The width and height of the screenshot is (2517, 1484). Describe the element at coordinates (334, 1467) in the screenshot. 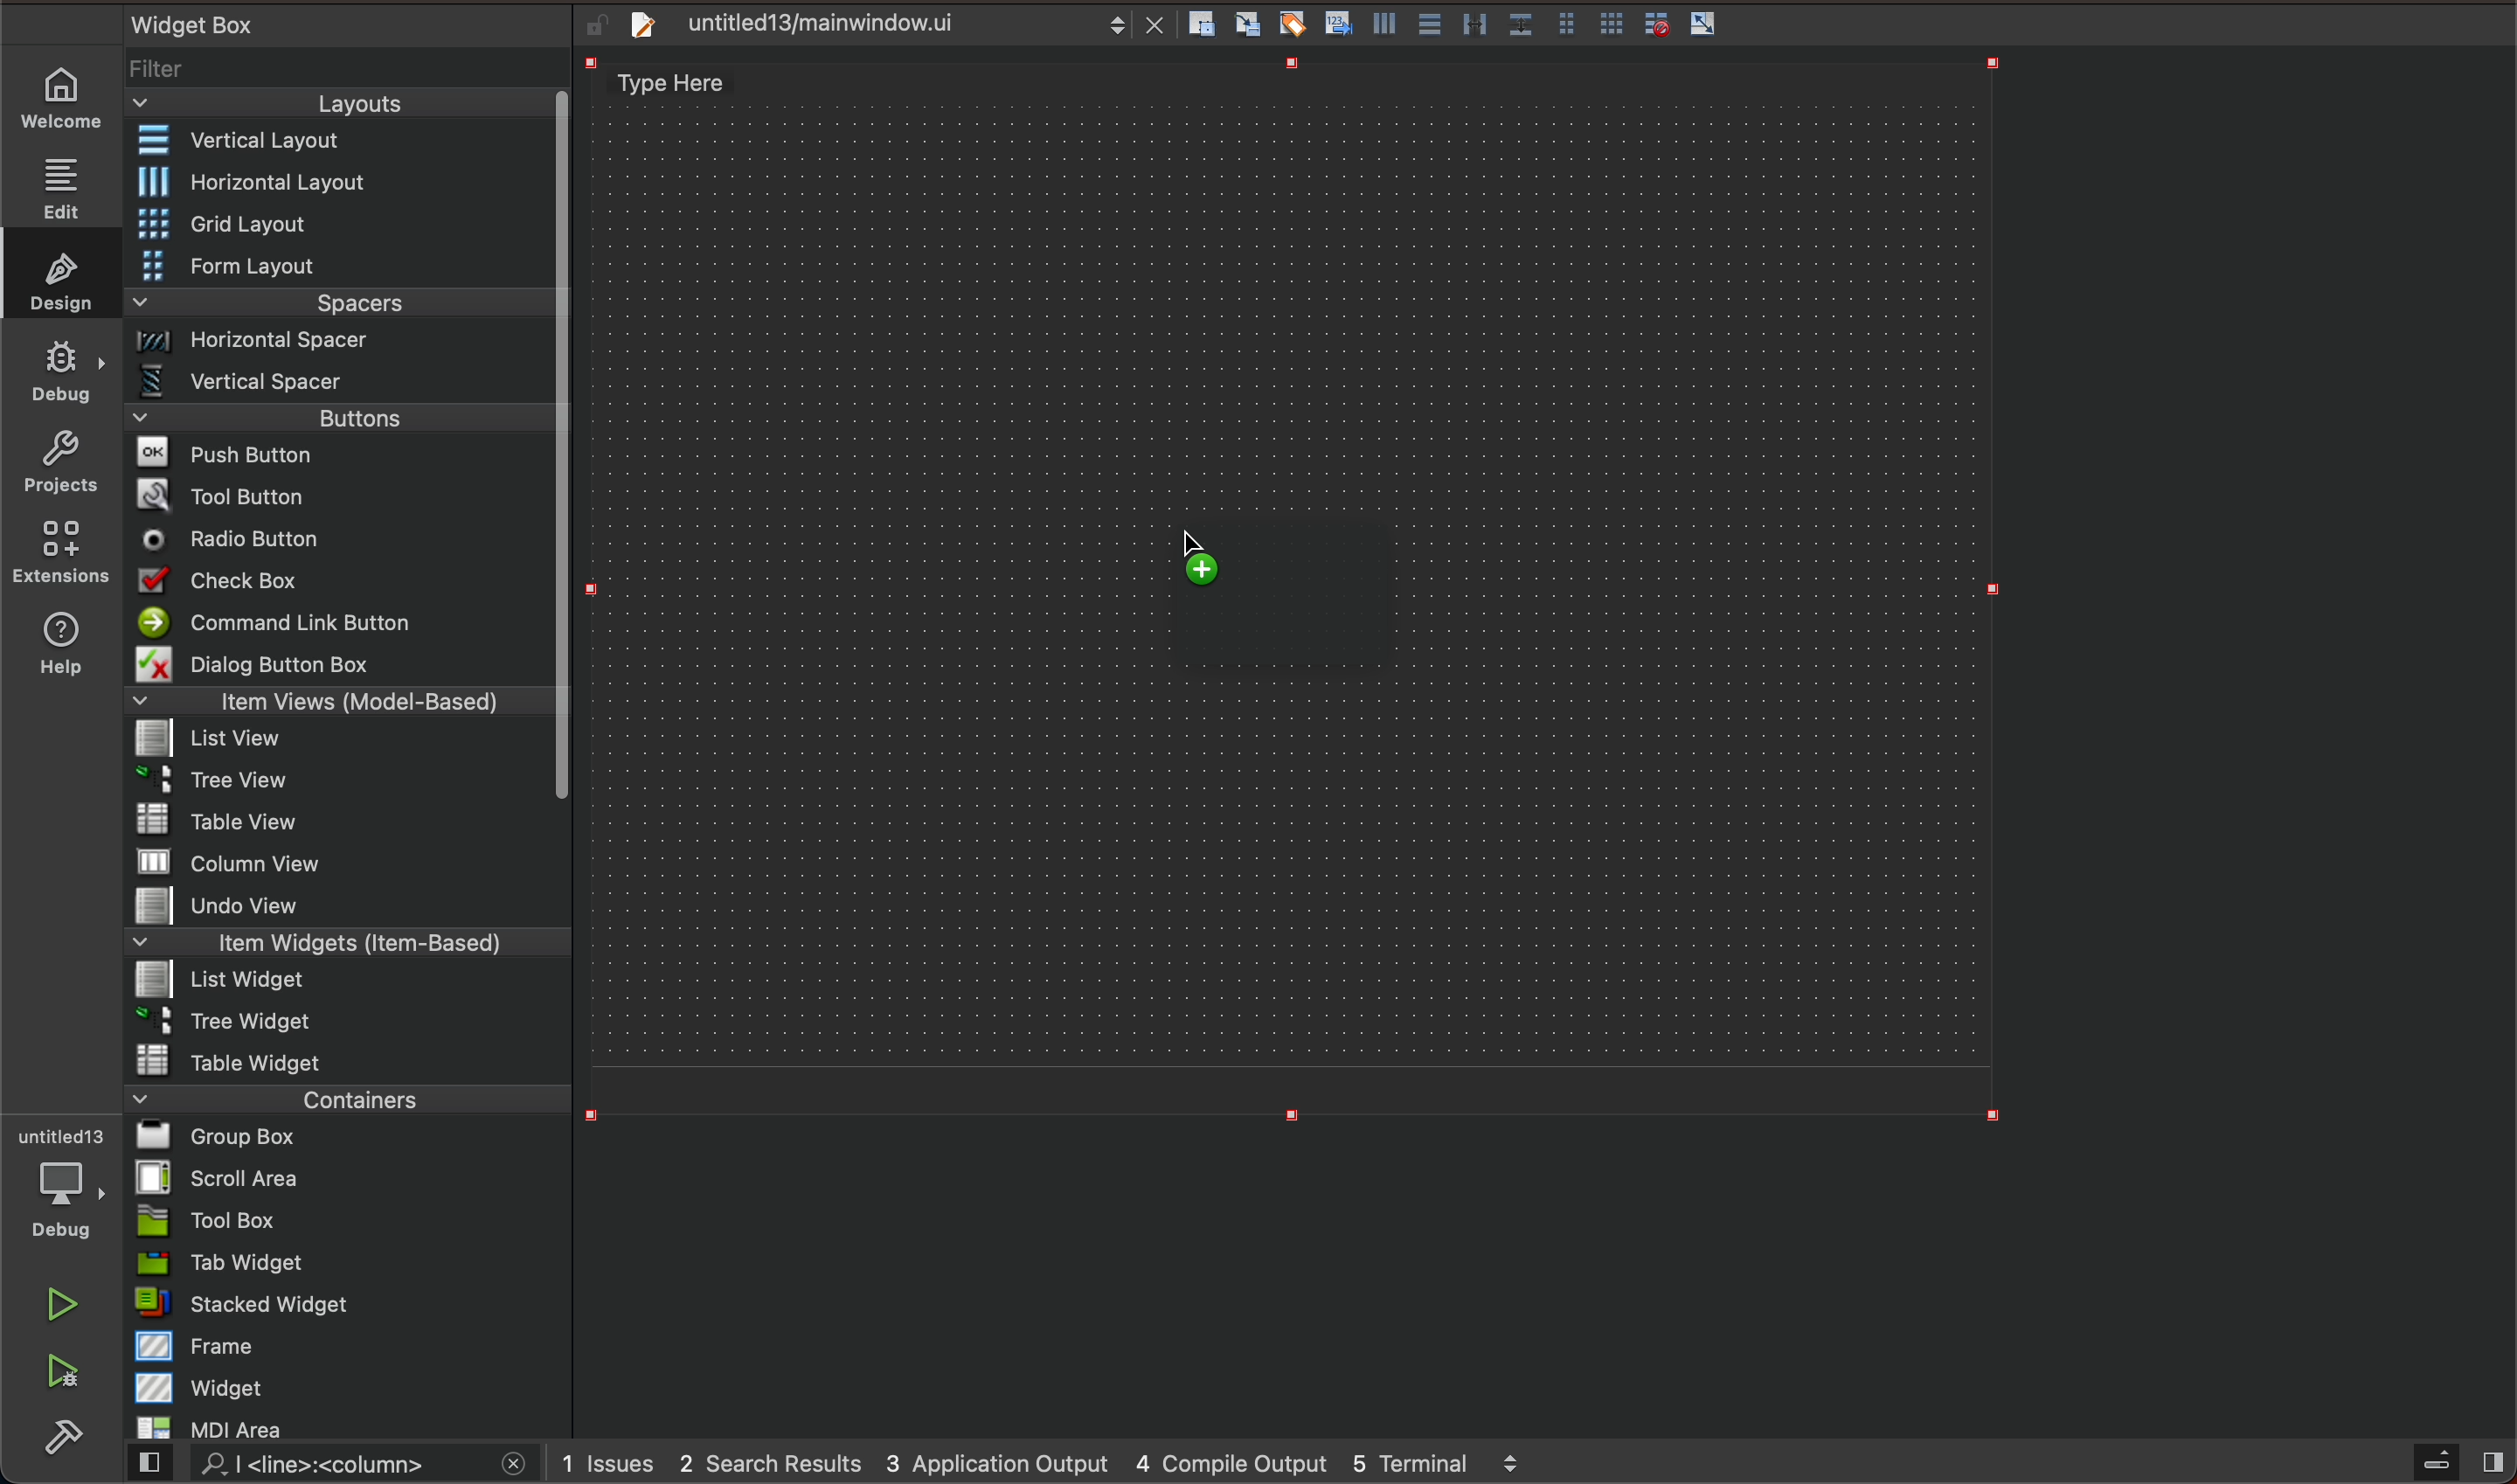

I see `search` at that location.